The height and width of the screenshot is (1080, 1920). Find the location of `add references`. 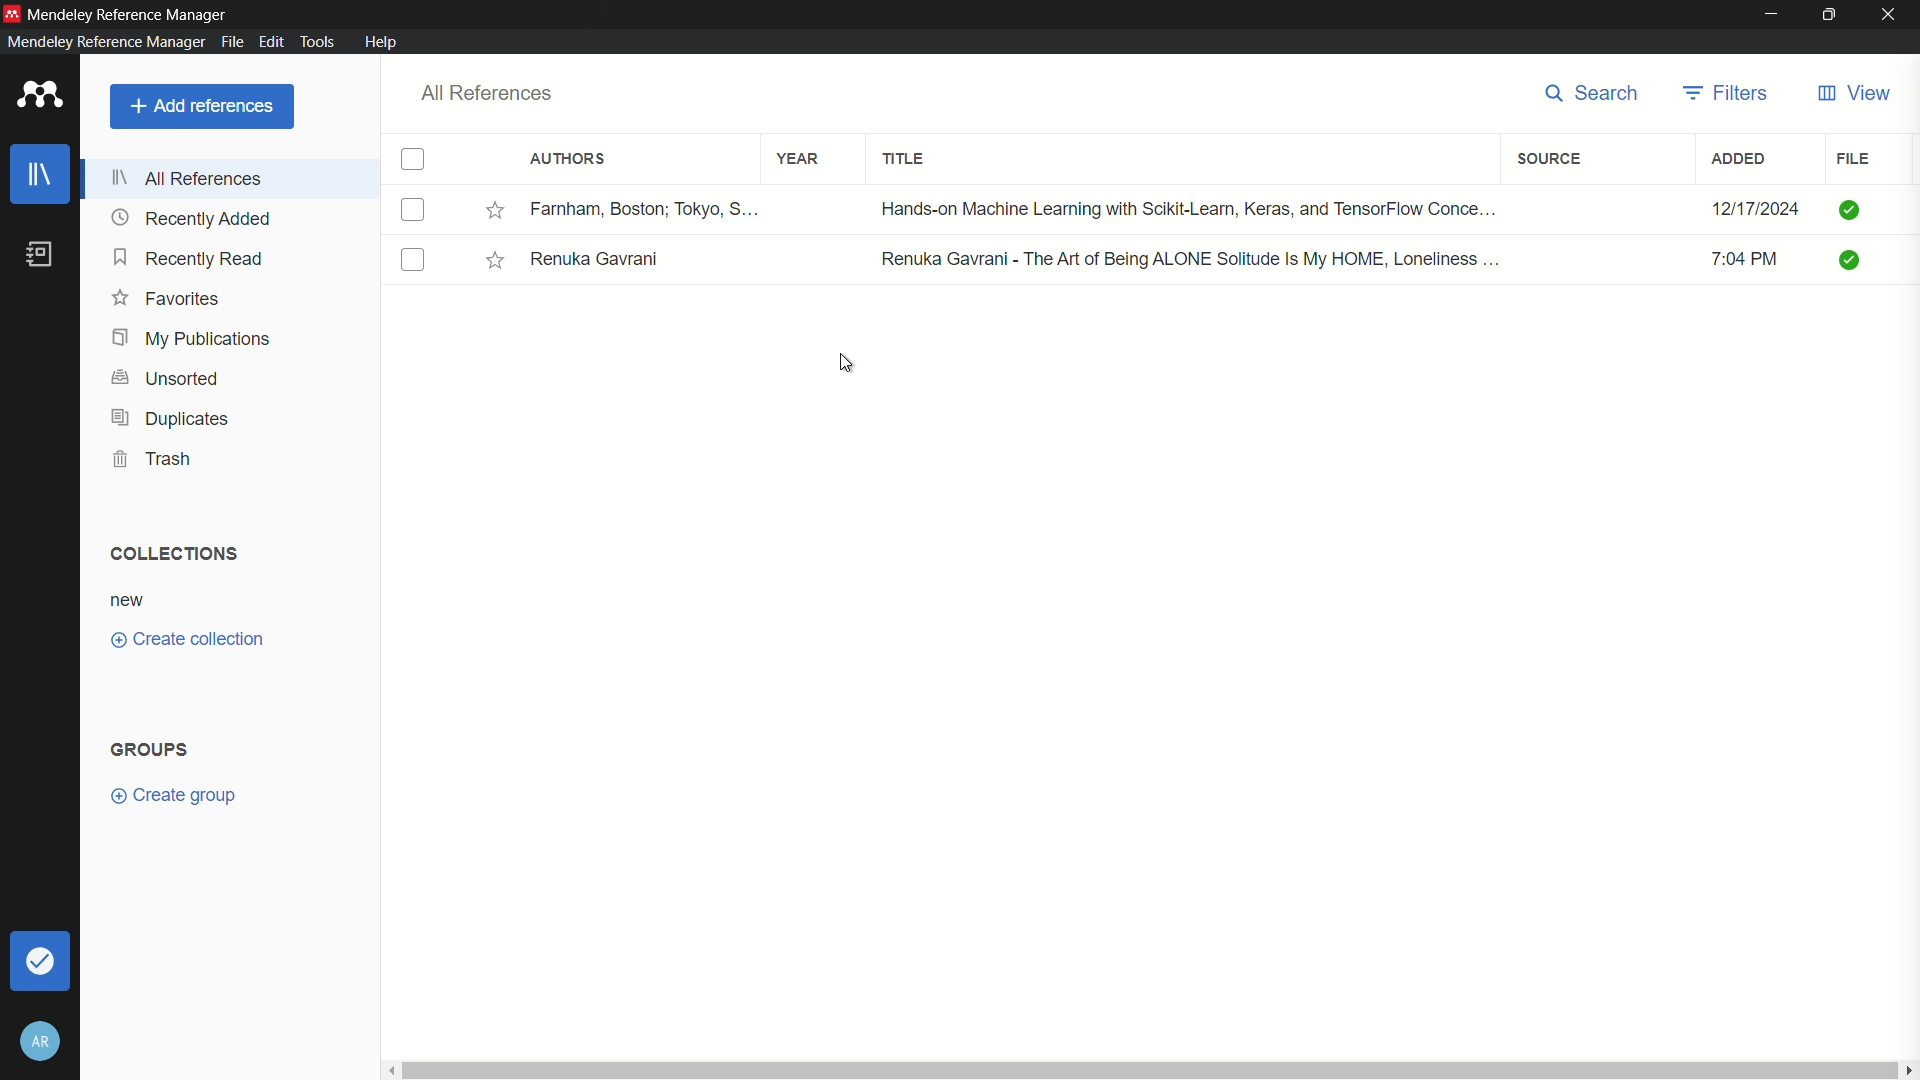

add references is located at coordinates (202, 108).